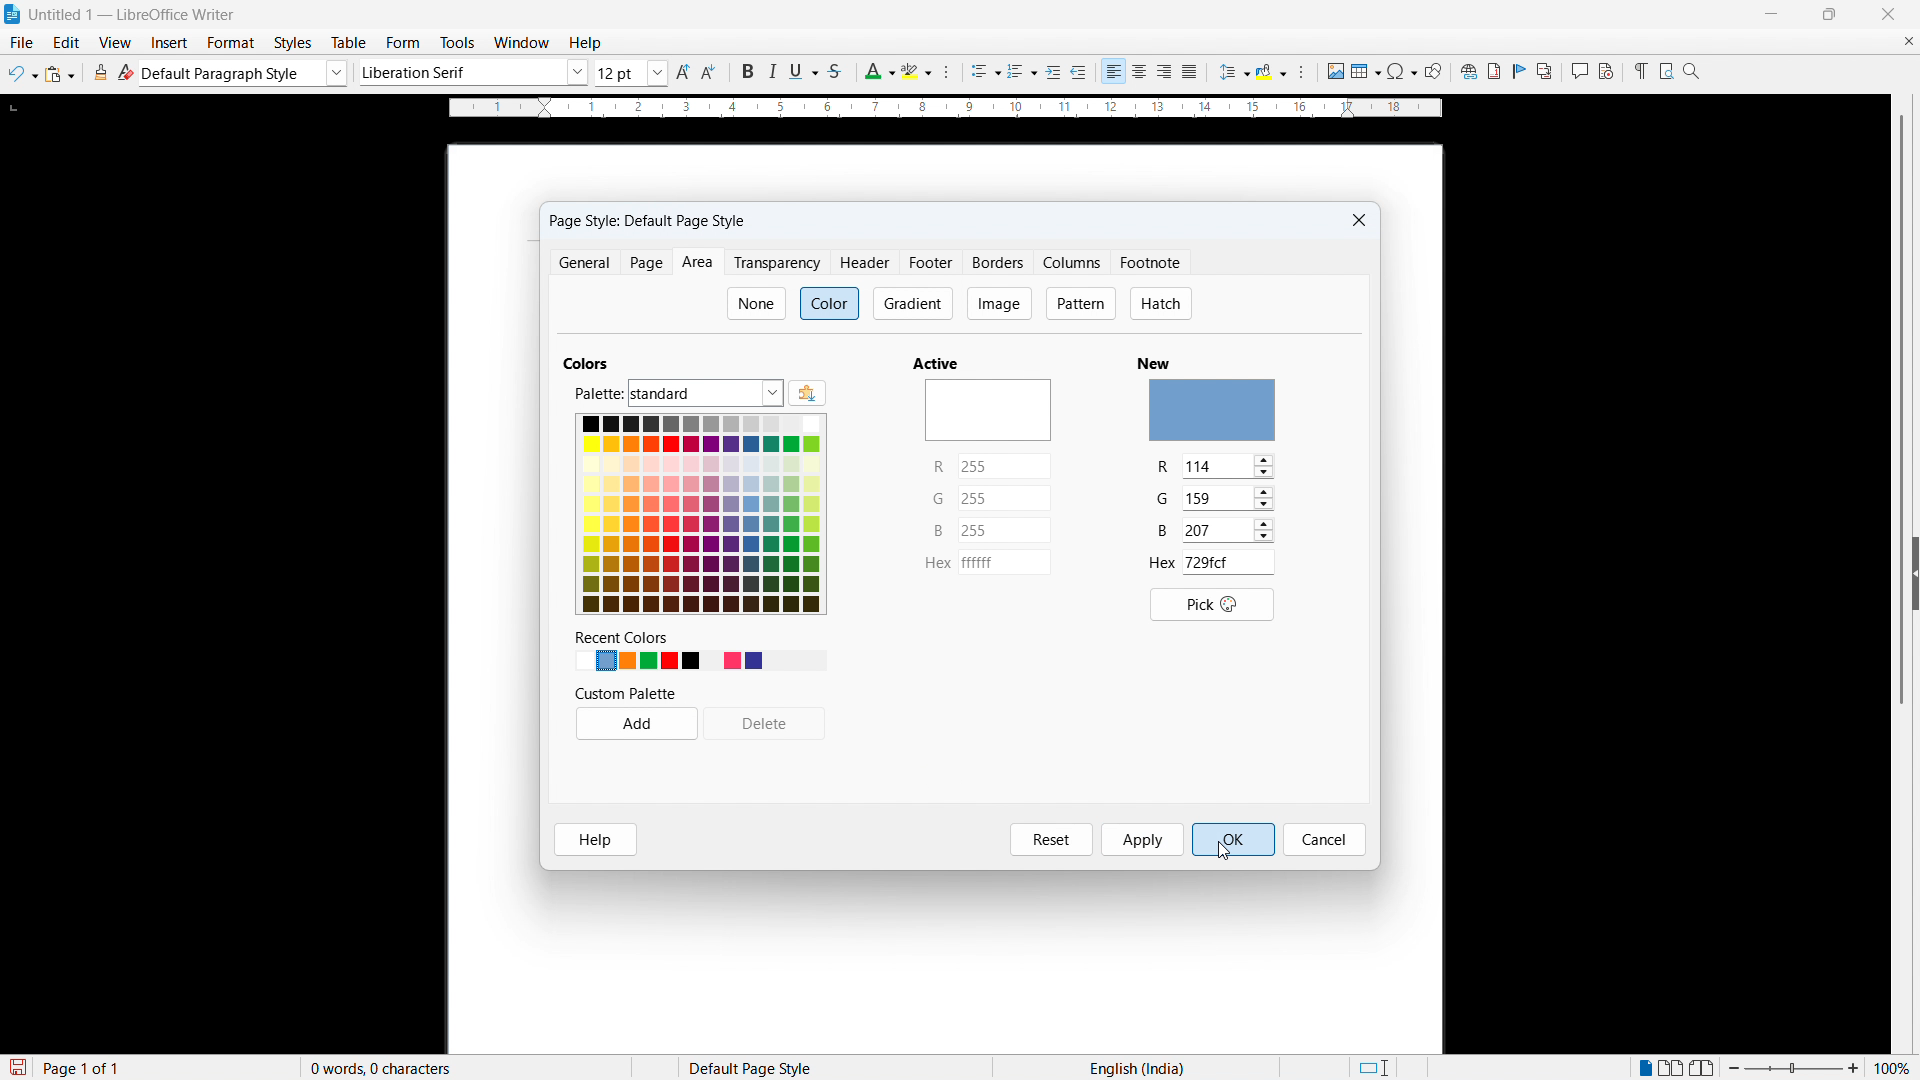  I want to click on Table , so click(351, 43).